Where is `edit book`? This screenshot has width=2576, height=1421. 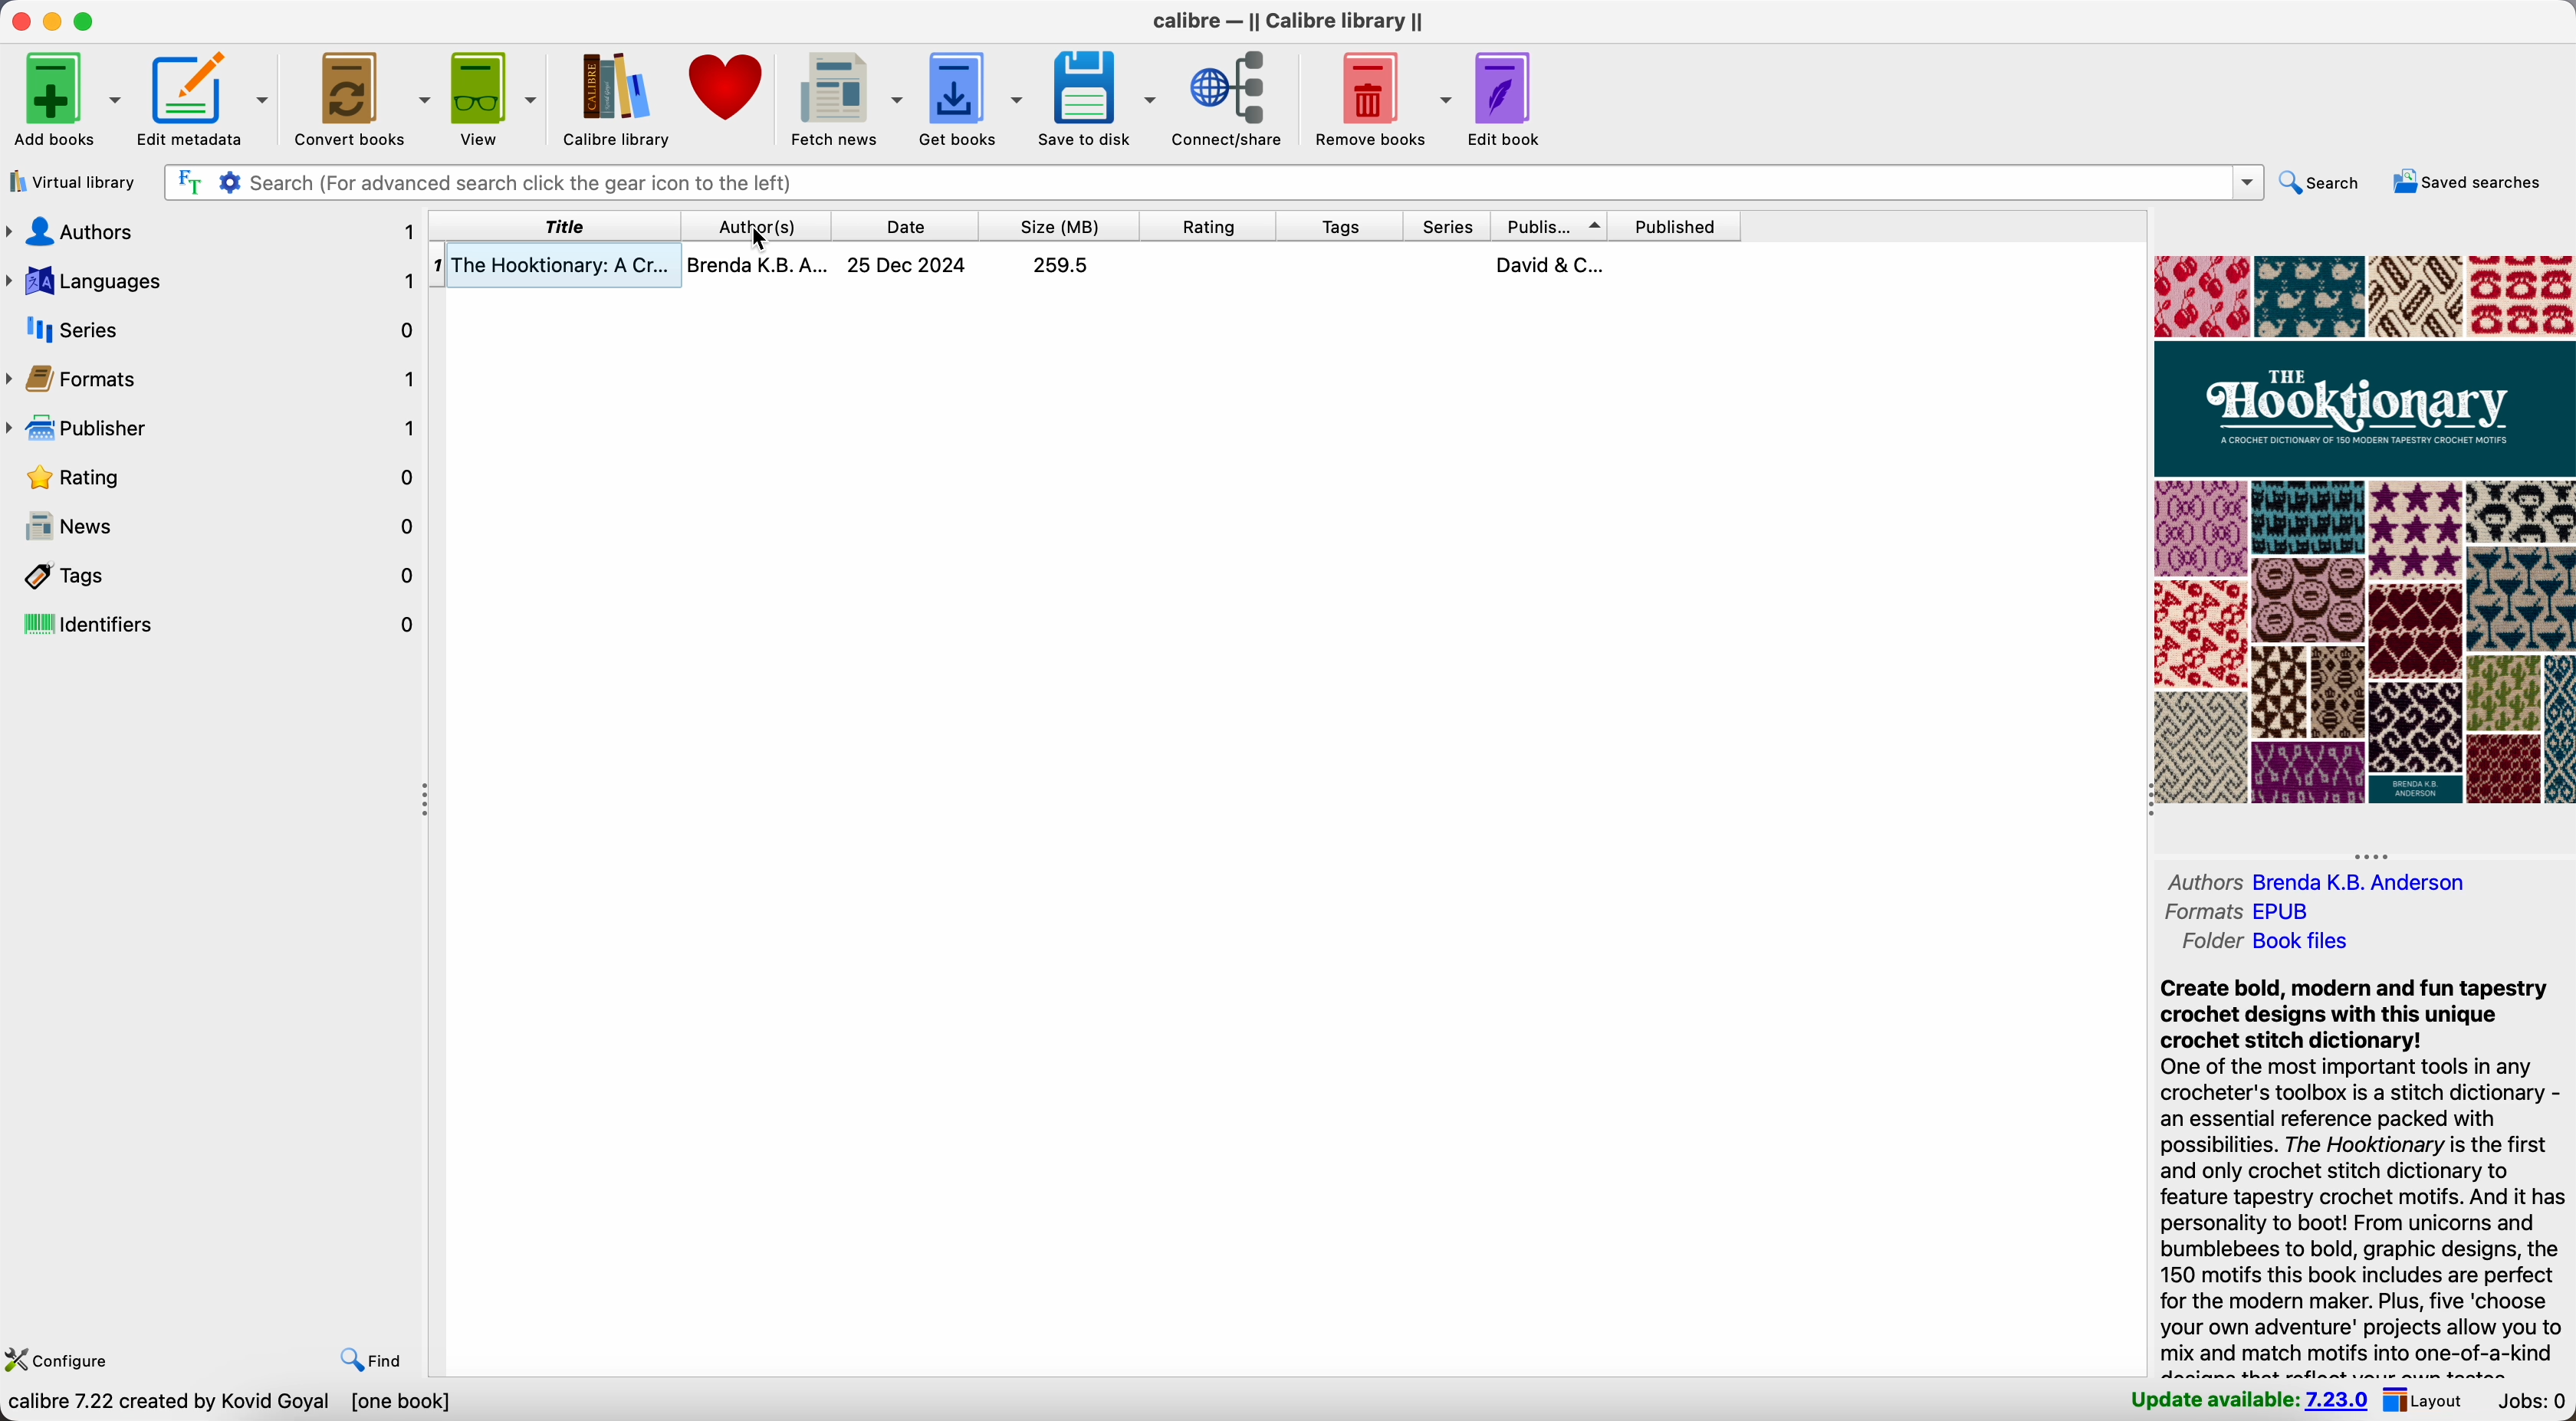 edit book is located at coordinates (1502, 102).